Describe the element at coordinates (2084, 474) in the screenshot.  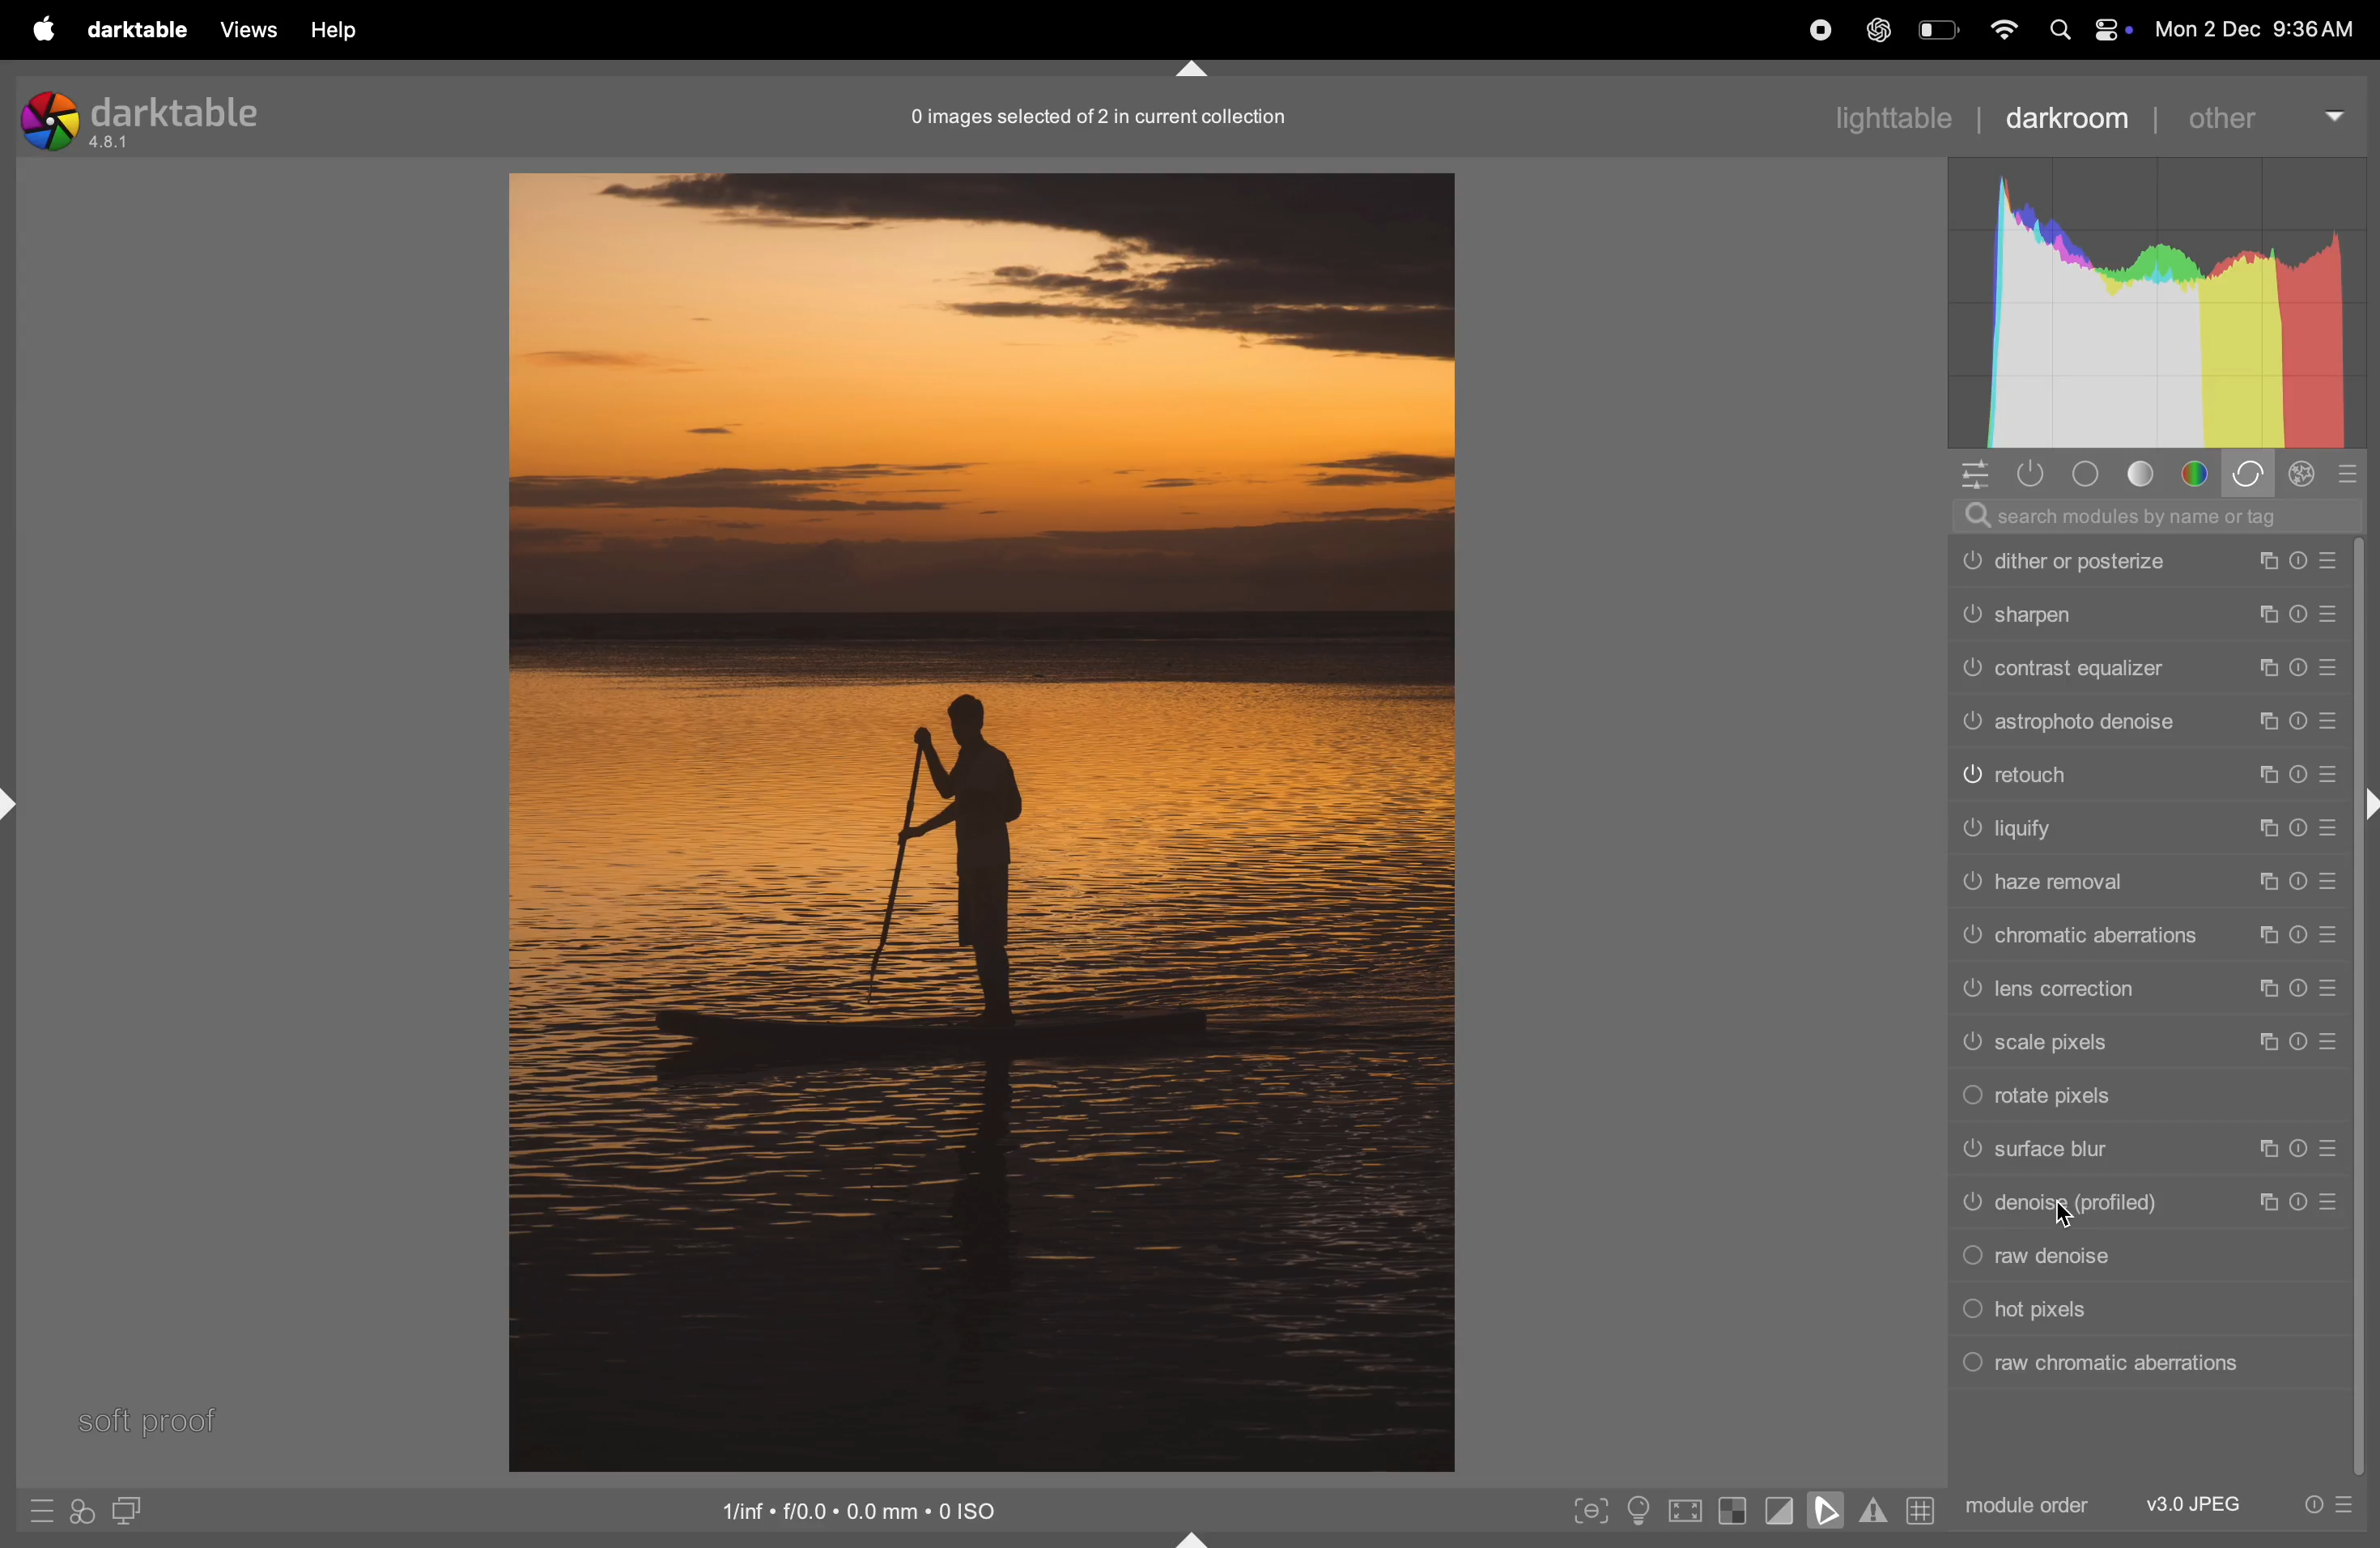
I see `base` at that location.